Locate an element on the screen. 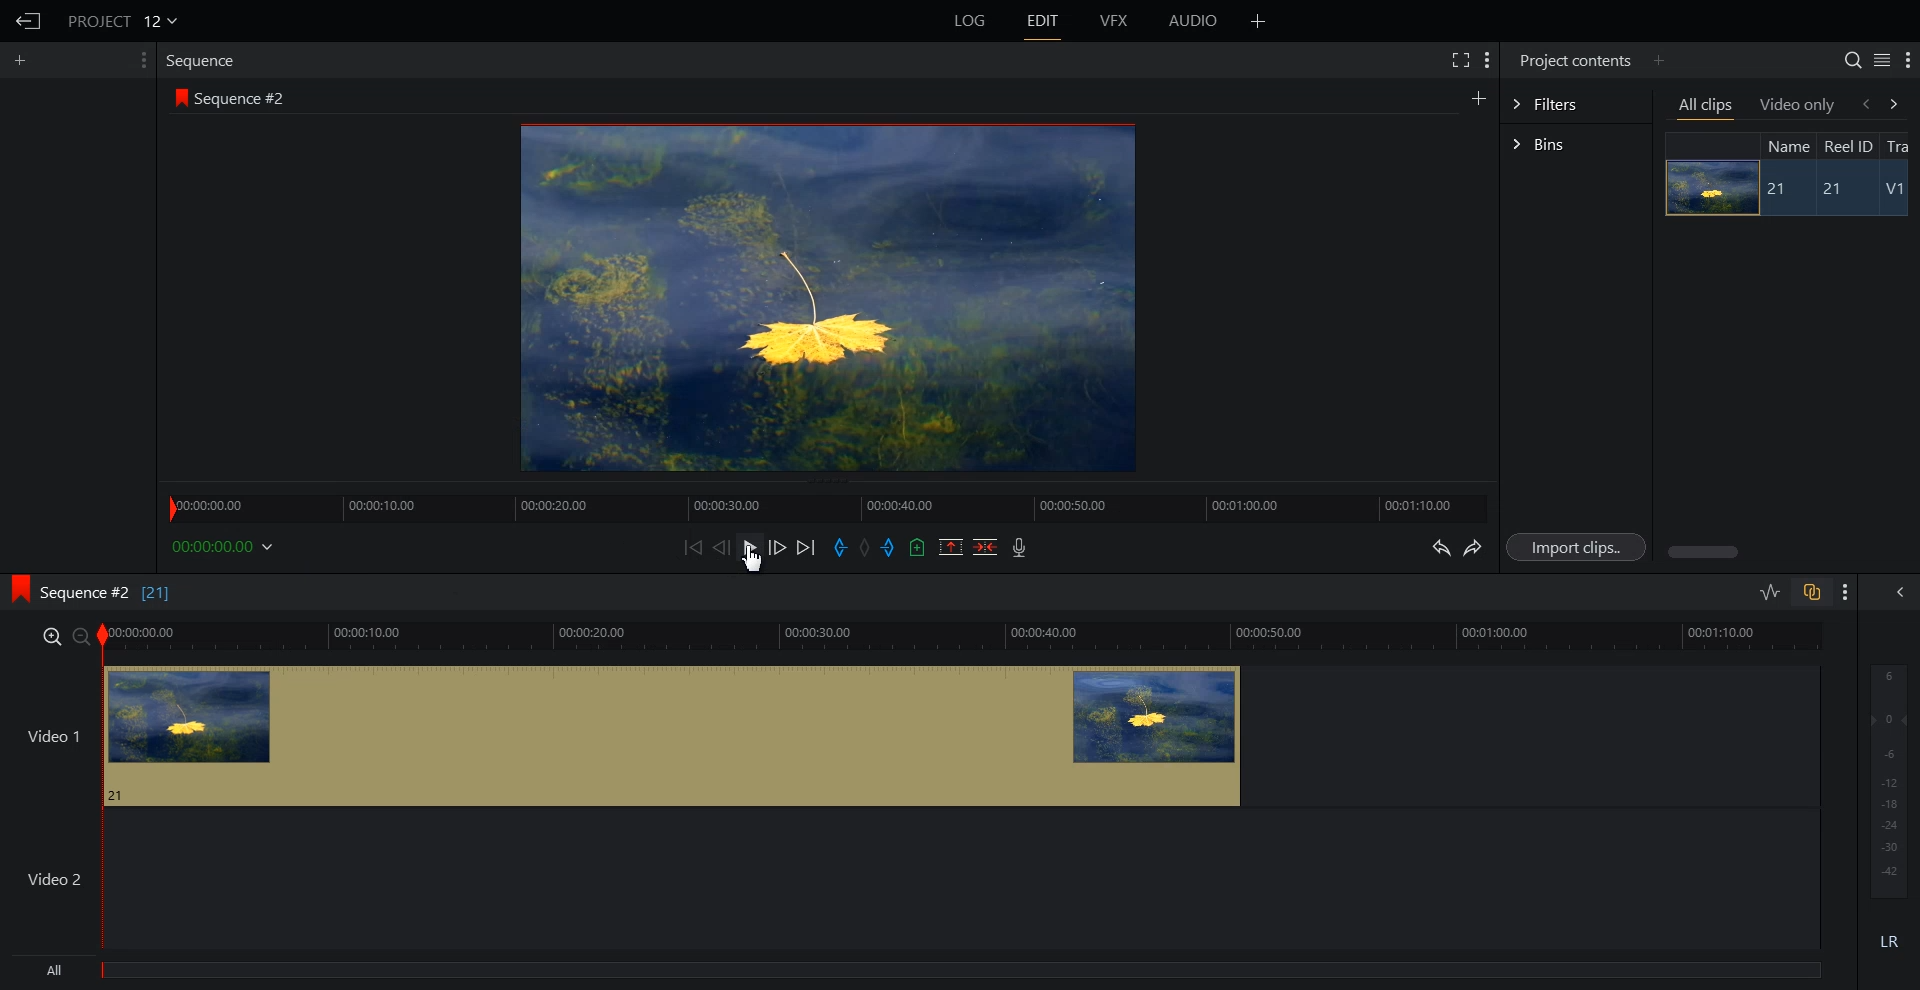 This screenshot has width=1920, height=990. EDIT is located at coordinates (1044, 21).